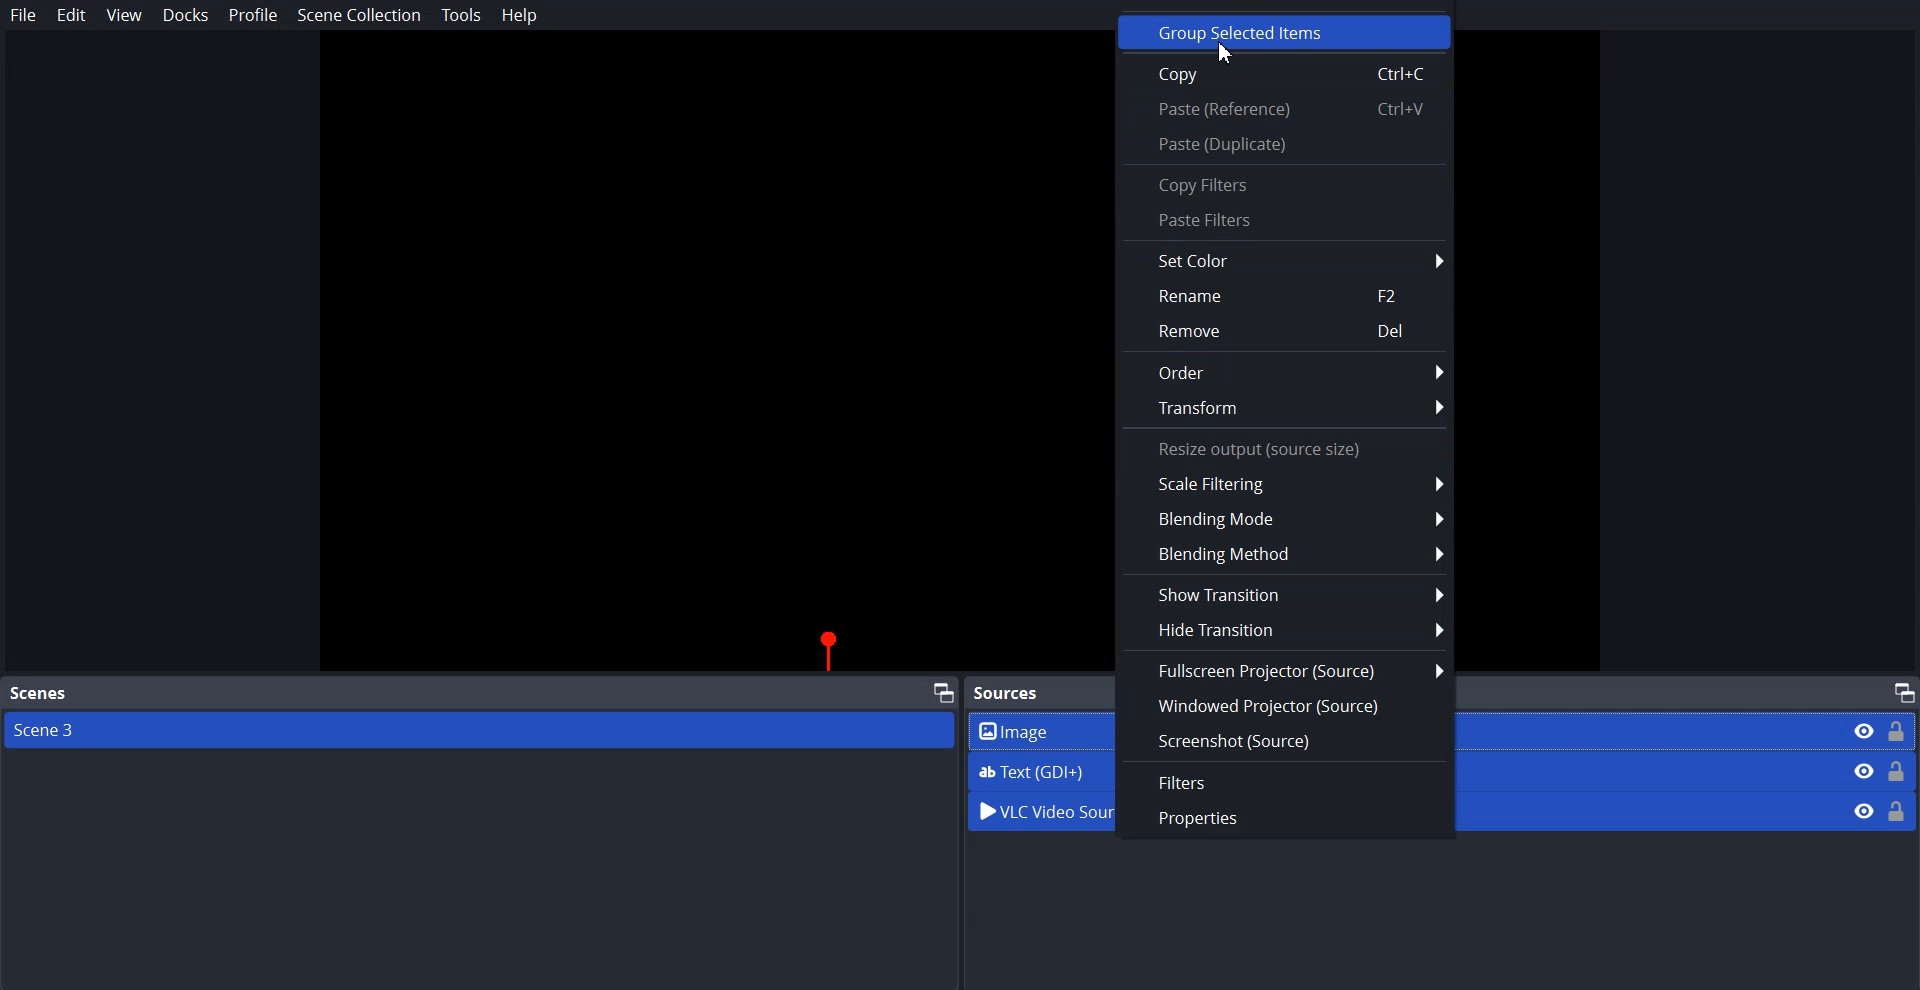 Image resolution: width=1920 pixels, height=990 pixels. What do you see at coordinates (1285, 447) in the screenshot?
I see `Text` at bounding box center [1285, 447].